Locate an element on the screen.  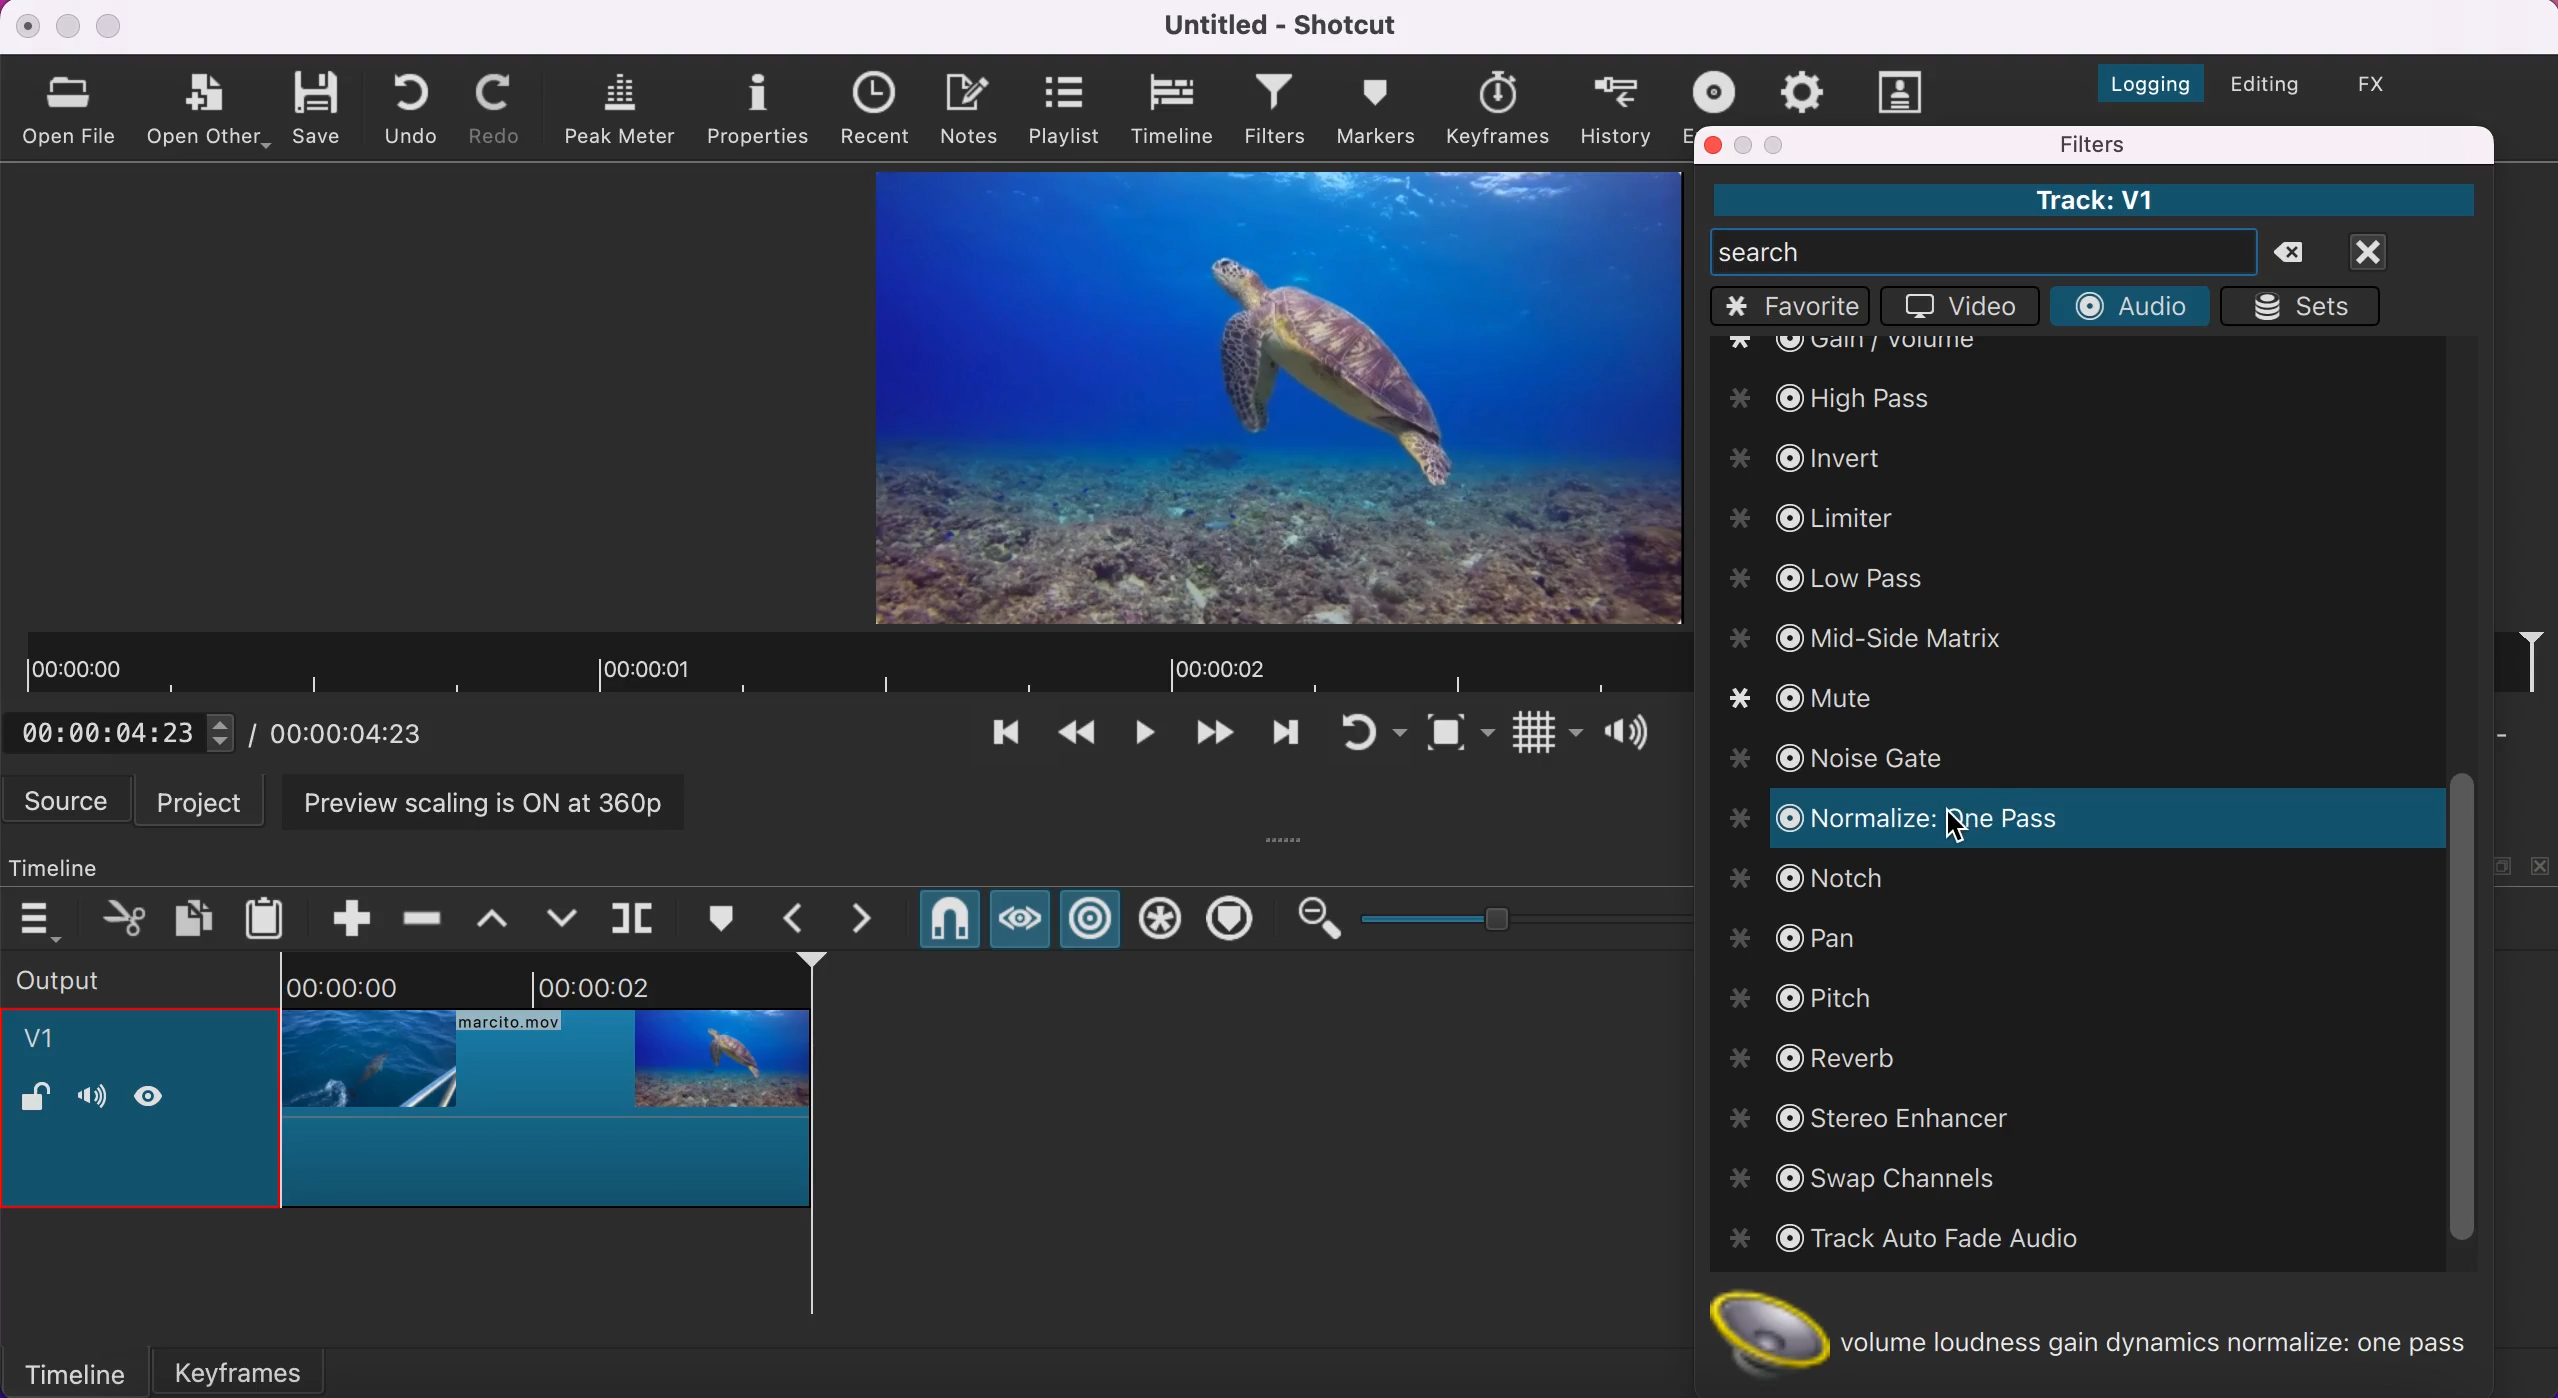
maximize is located at coordinates (1779, 144).